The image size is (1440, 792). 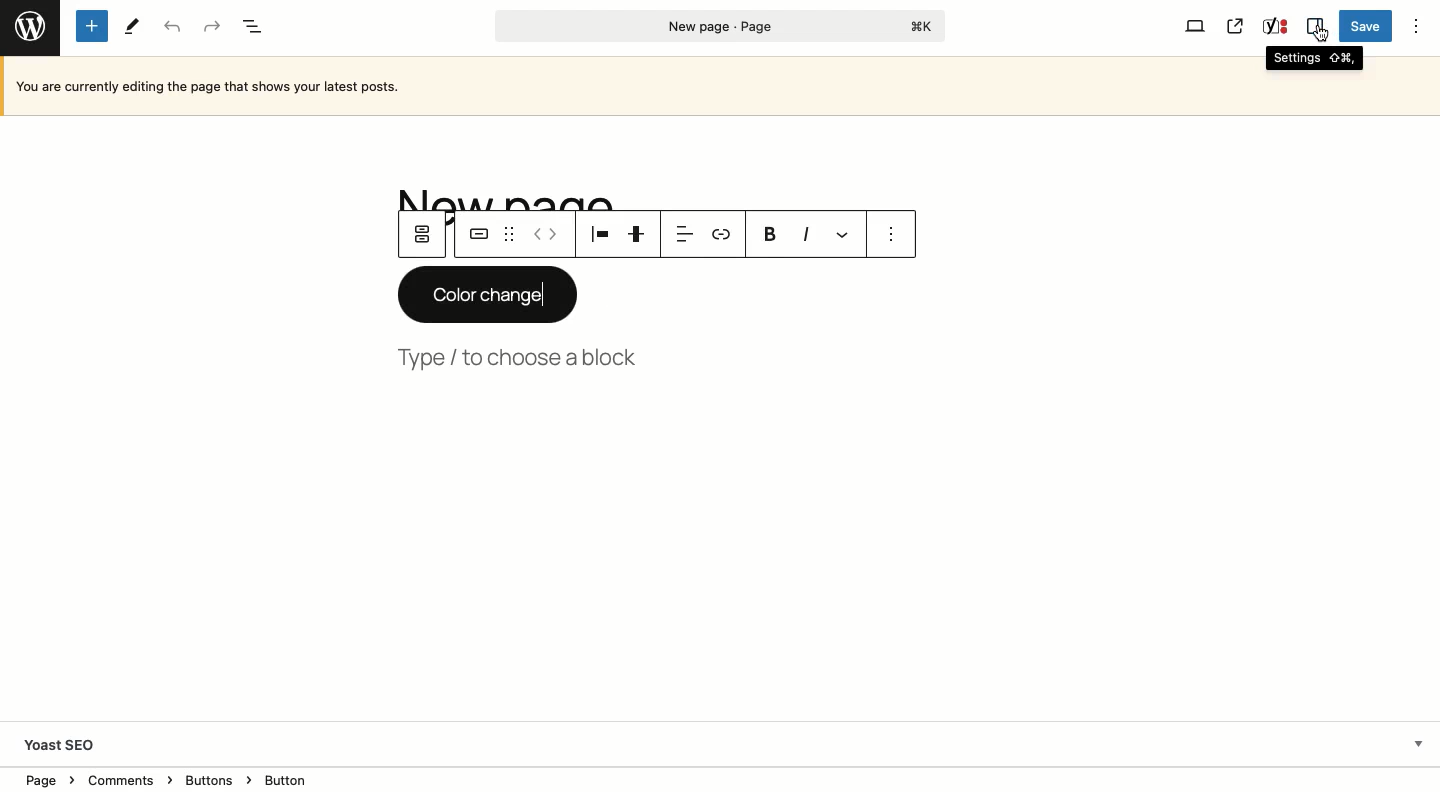 What do you see at coordinates (30, 26) in the screenshot?
I see `Wordpress logo` at bounding box center [30, 26].